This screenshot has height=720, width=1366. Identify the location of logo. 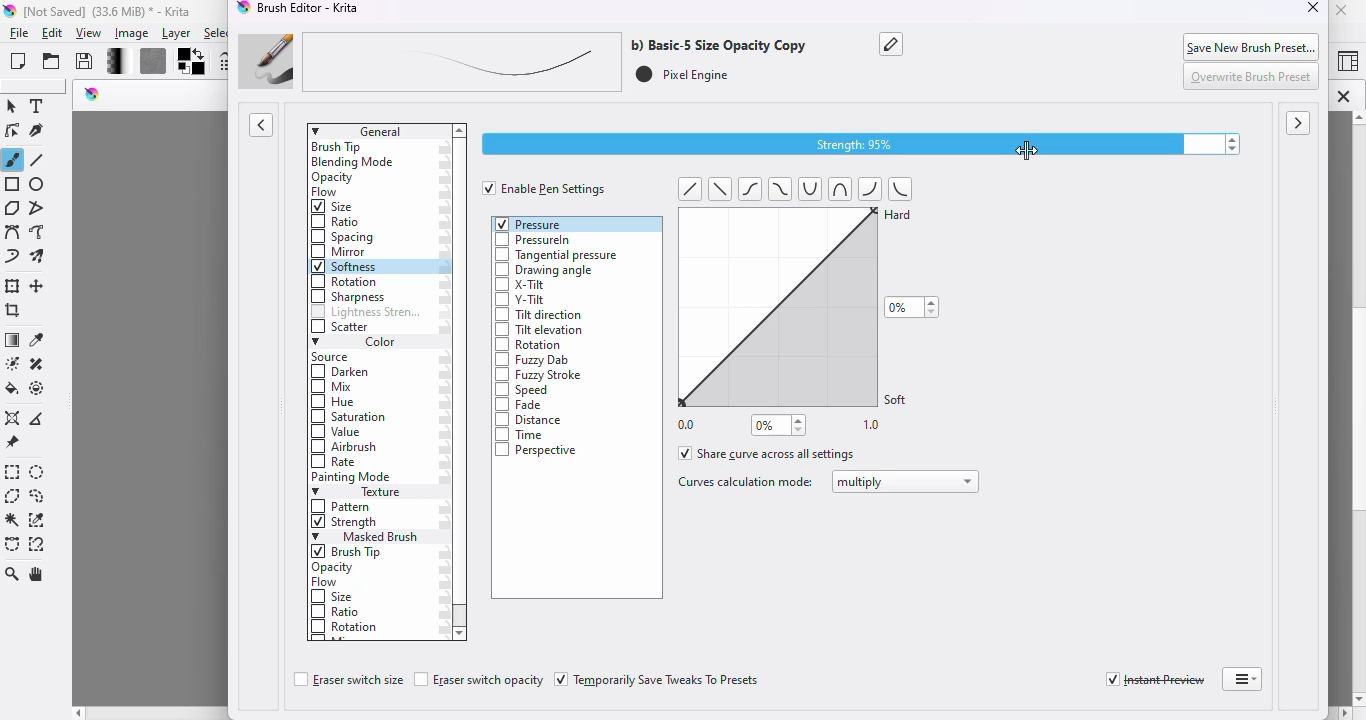
(244, 9).